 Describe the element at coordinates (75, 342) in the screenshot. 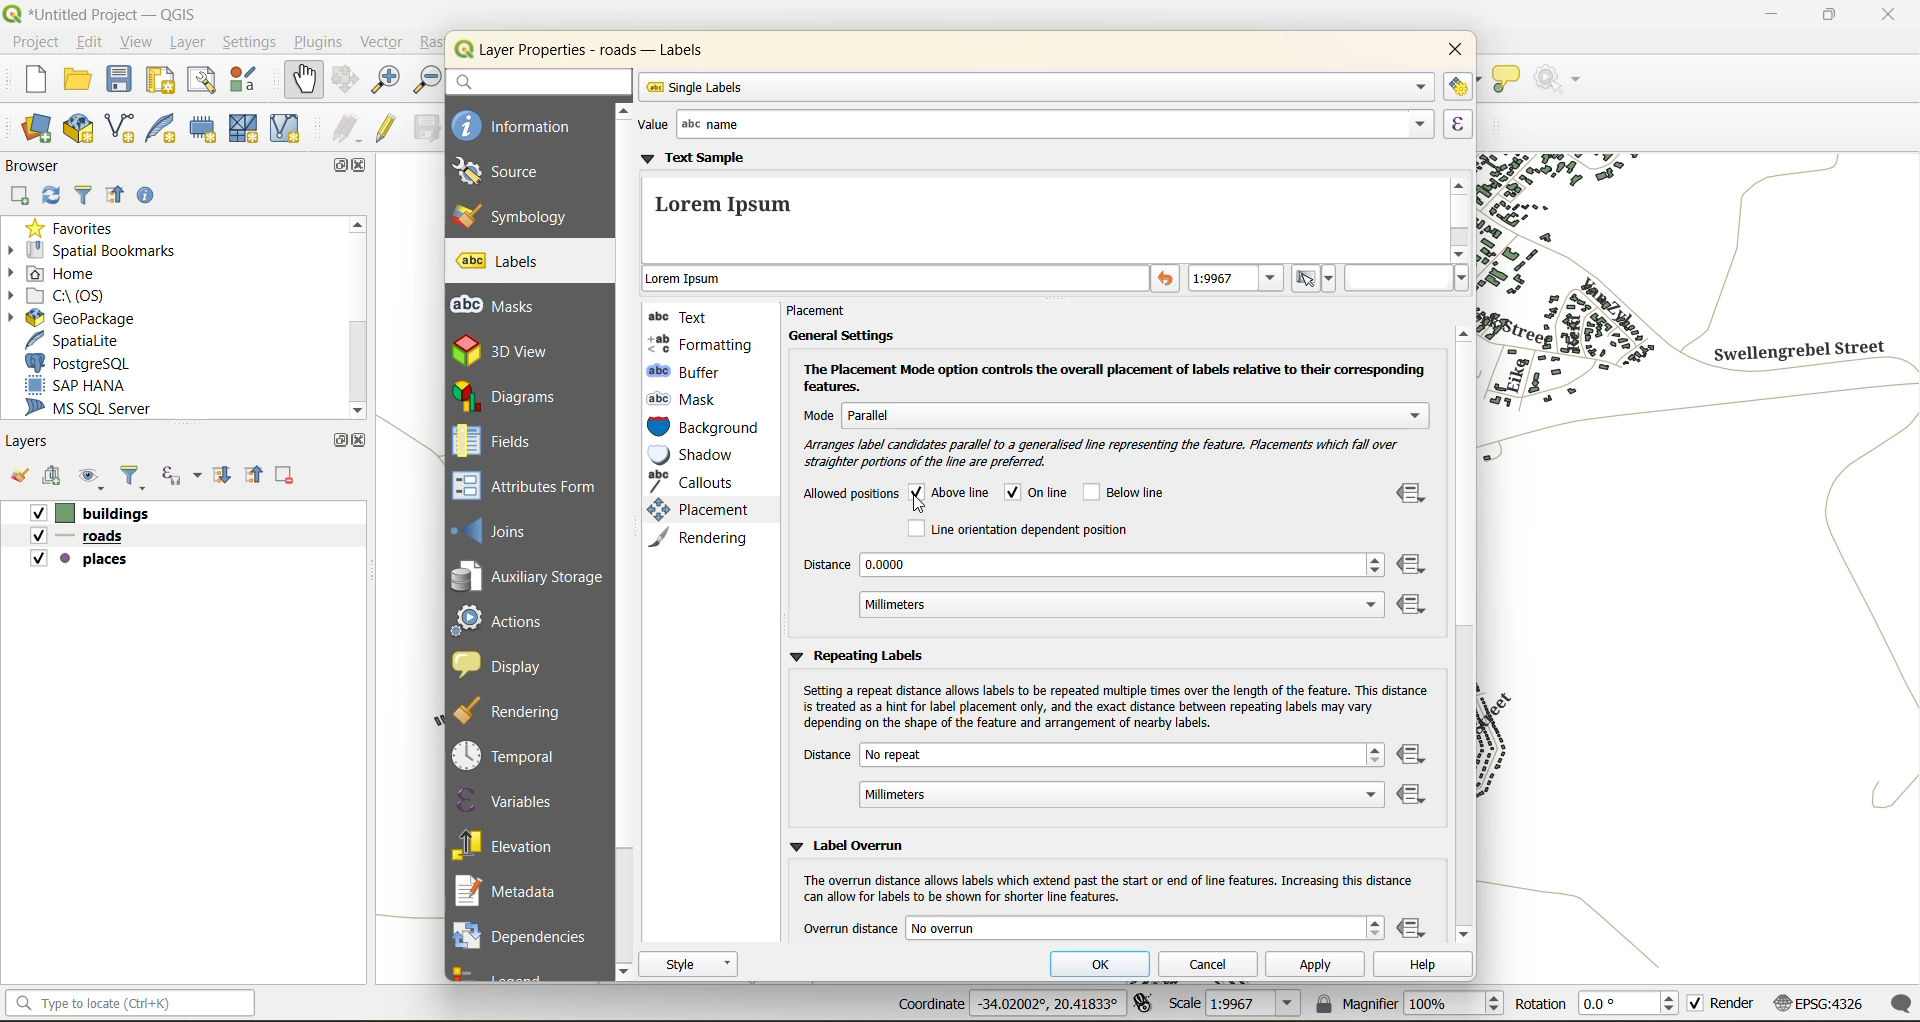

I see `spatialite` at that location.